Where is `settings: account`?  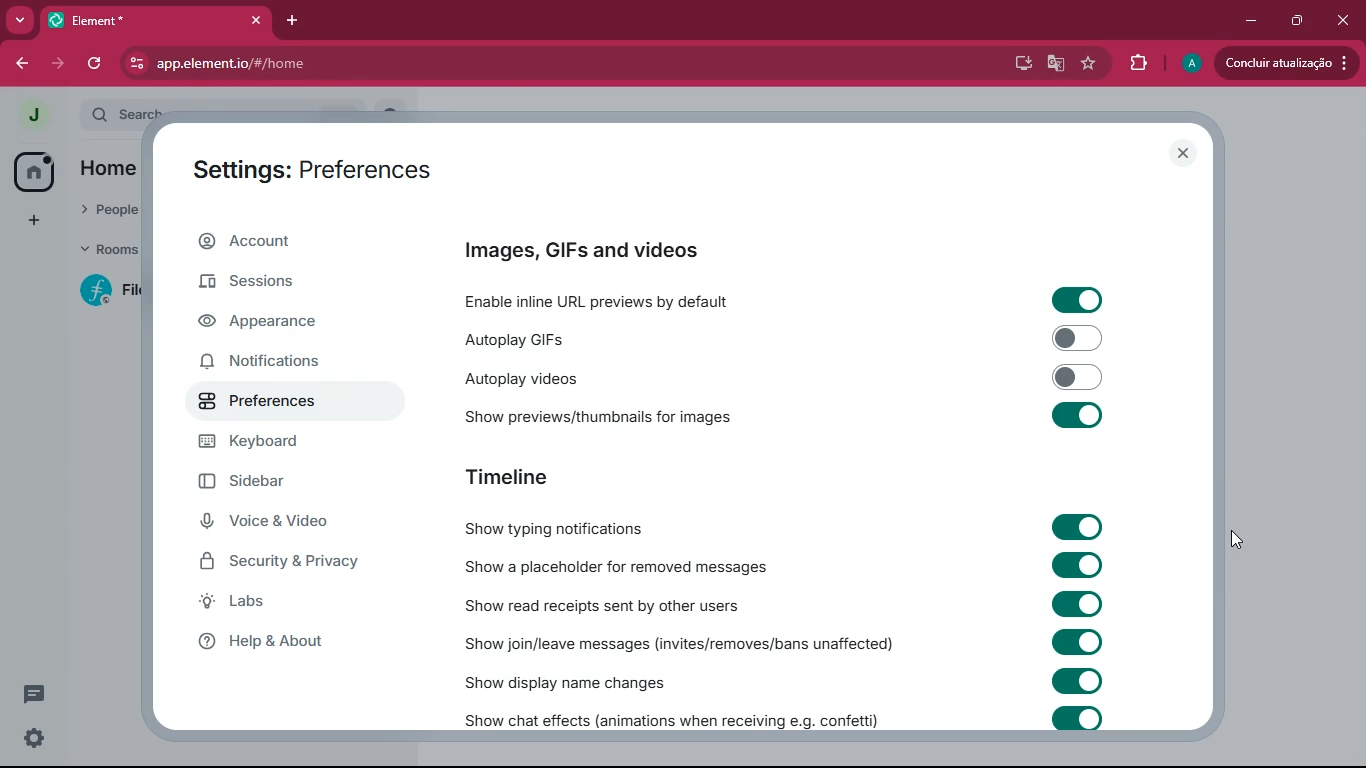 settings: account is located at coordinates (315, 173).